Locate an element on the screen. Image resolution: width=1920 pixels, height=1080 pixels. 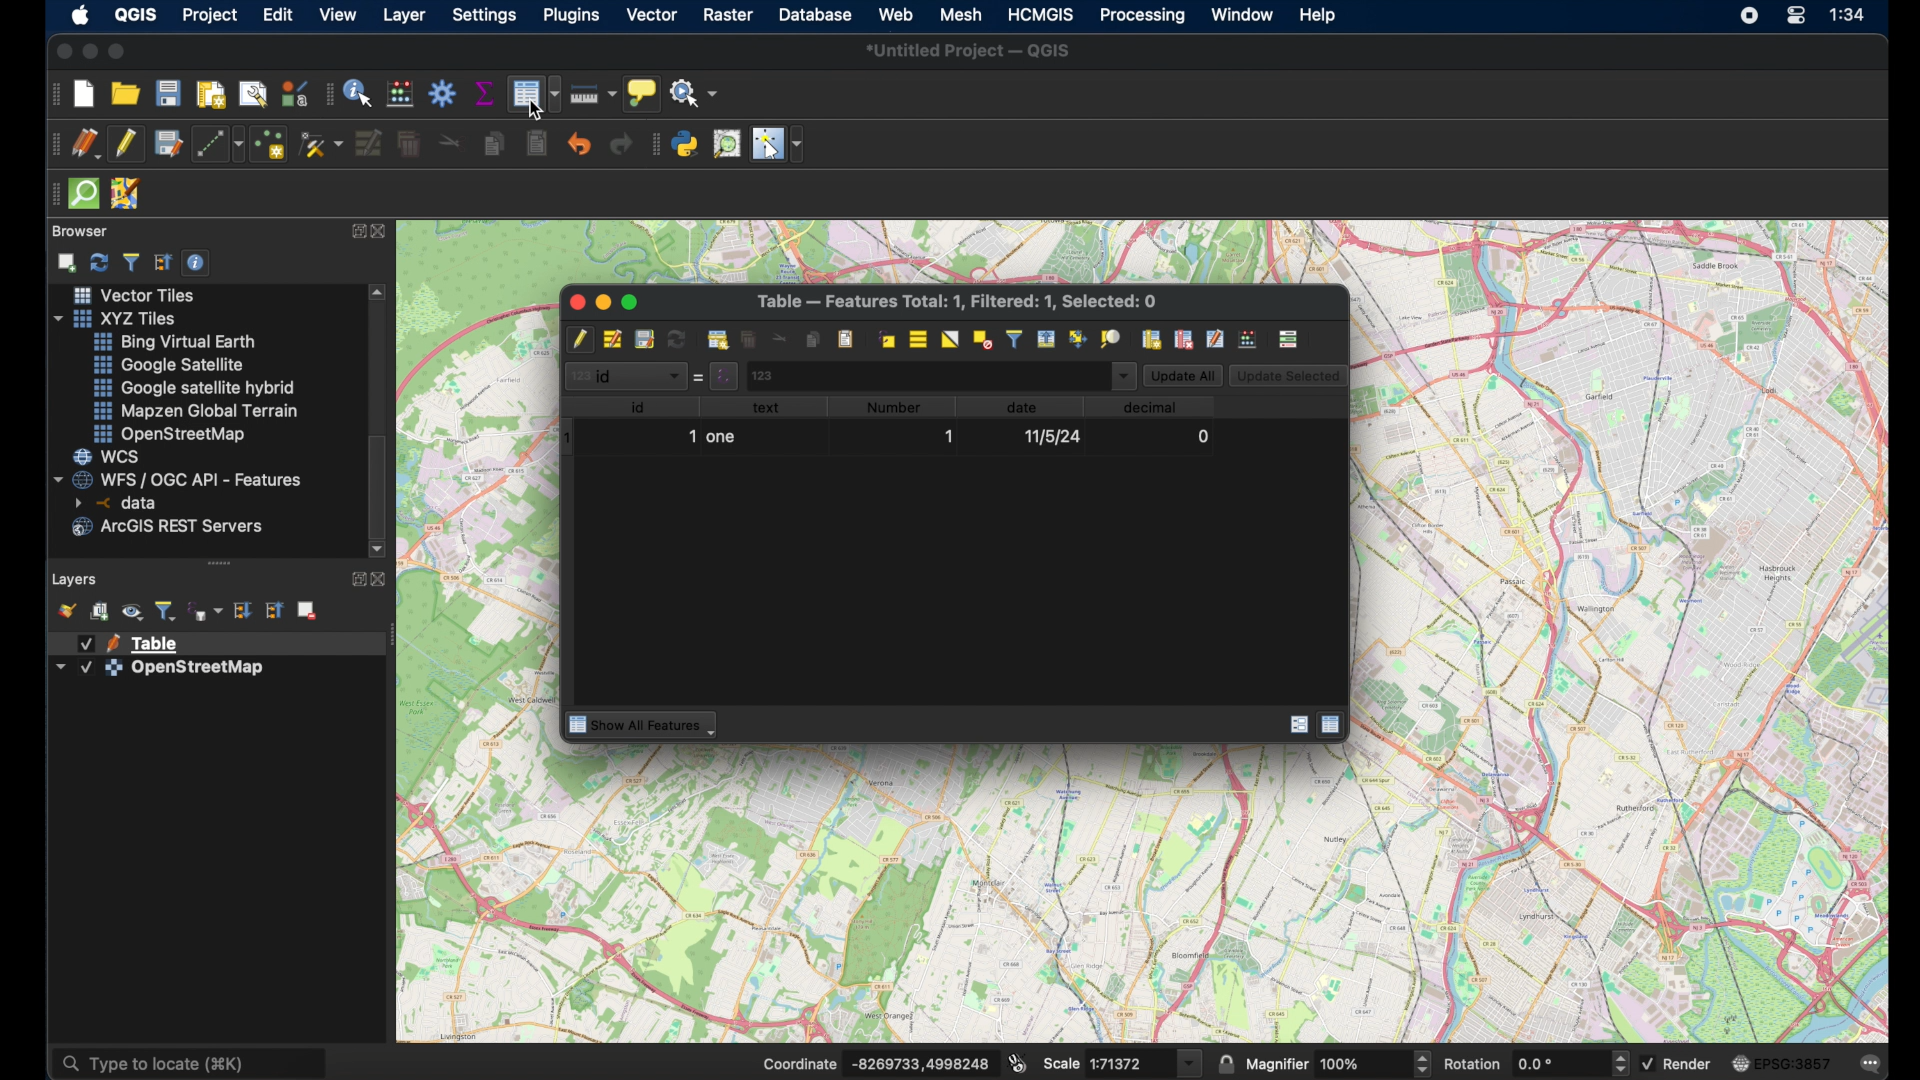
 is located at coordinates (1188, 1063).